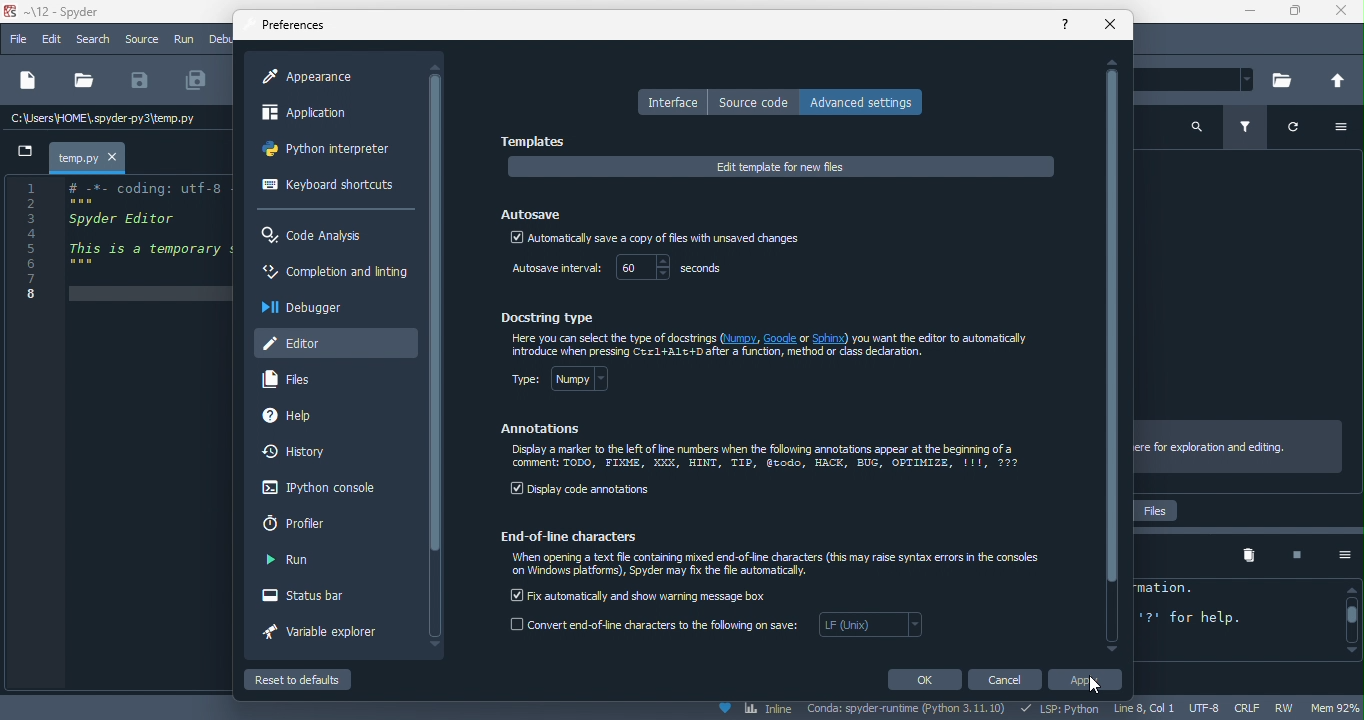 This screenshot has width=1364, height=720. I want to click on reset to defaults, so click(318, 679).